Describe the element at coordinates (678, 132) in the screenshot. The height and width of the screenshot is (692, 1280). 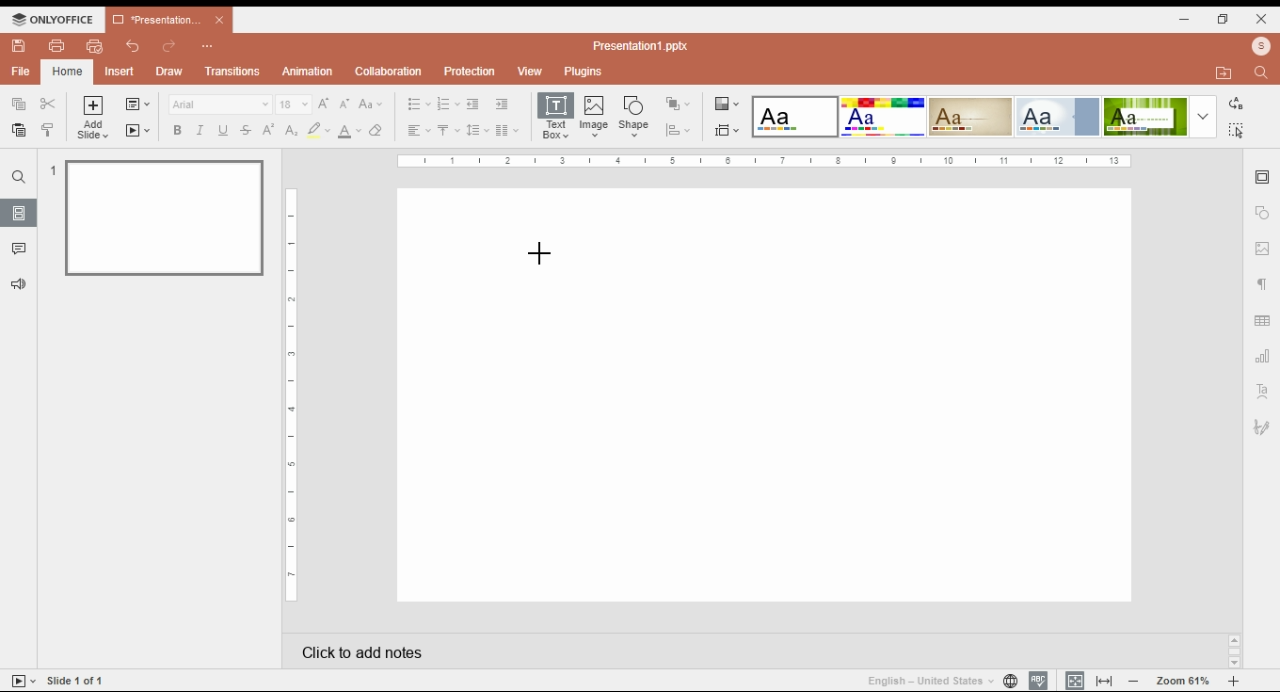
I see `align shapes` at that location.